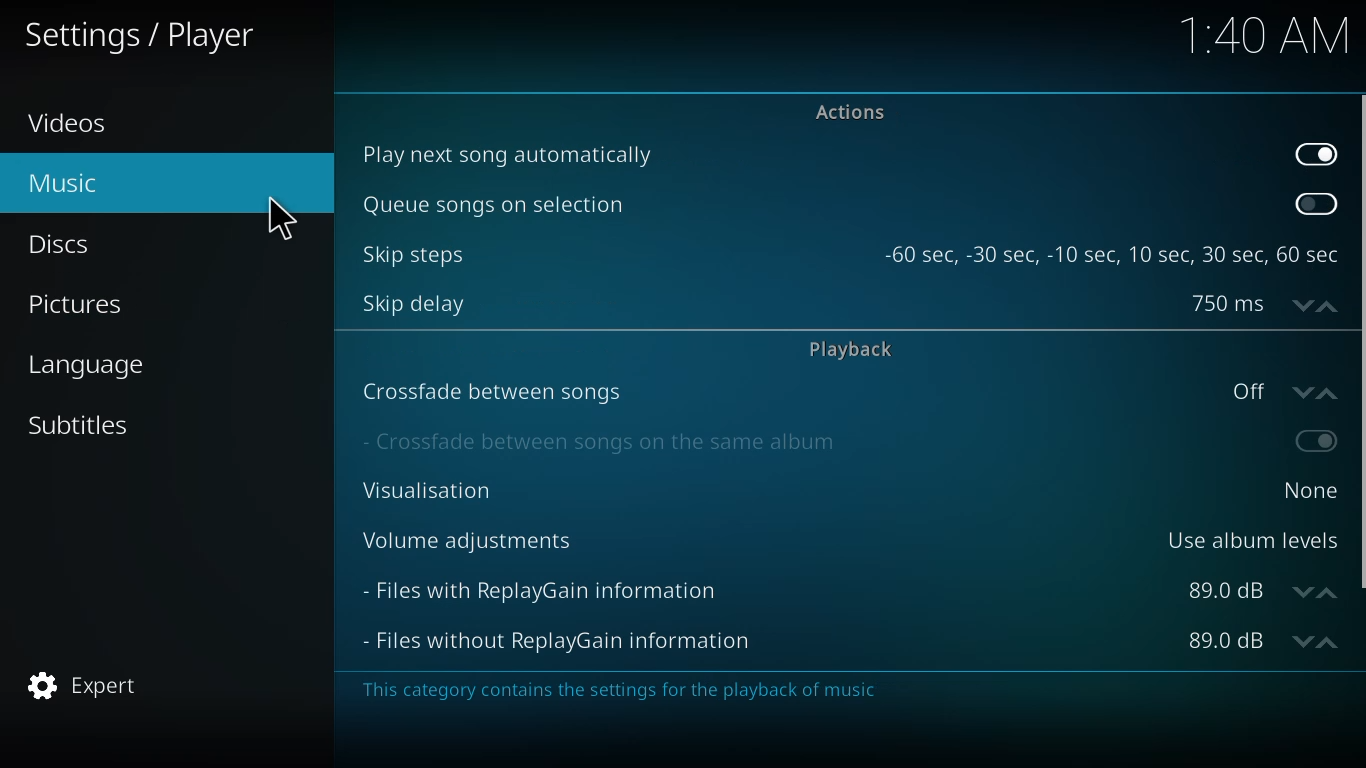 The width and height of the screenshot is (1366, 768). Describe the element at coordinates (78, 423) in the screenshot. I see `subtitles` at that location.